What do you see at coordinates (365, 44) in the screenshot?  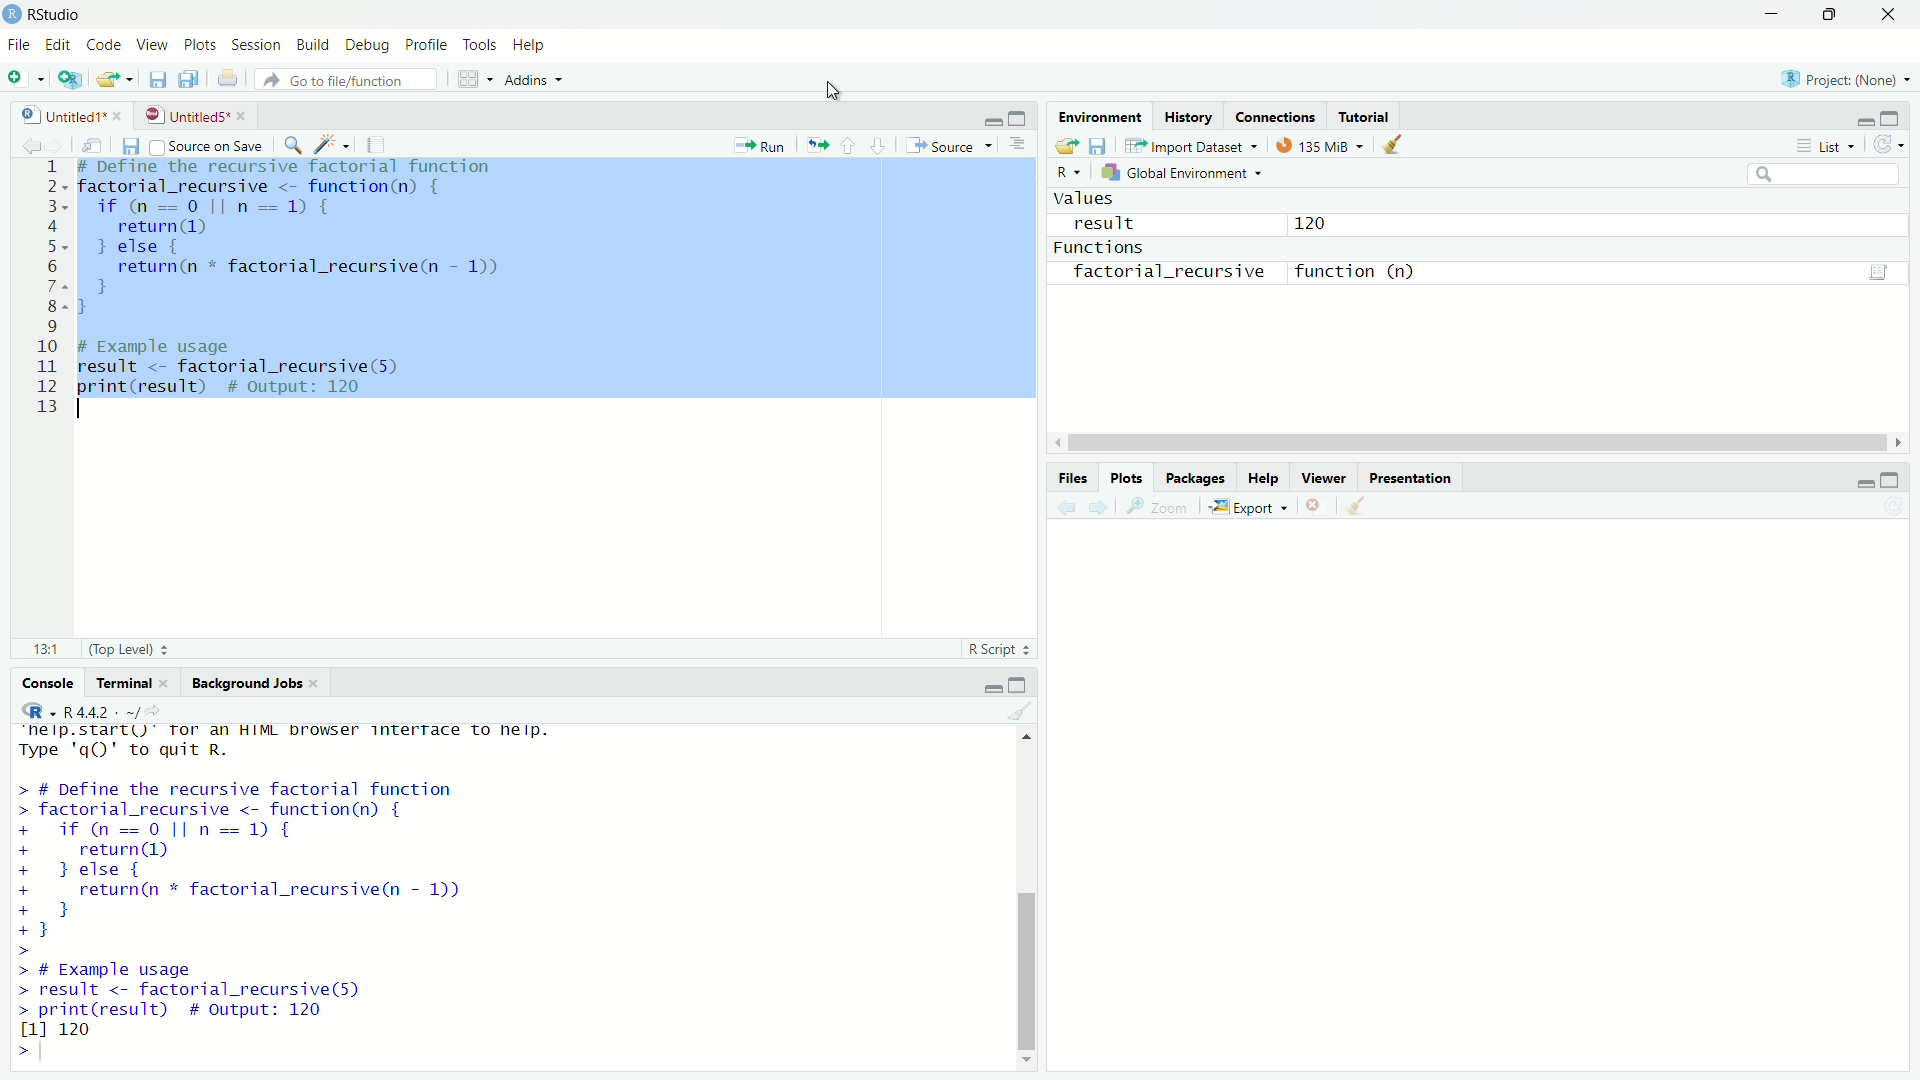 I see `Debug` at bounding box center [365, 44].